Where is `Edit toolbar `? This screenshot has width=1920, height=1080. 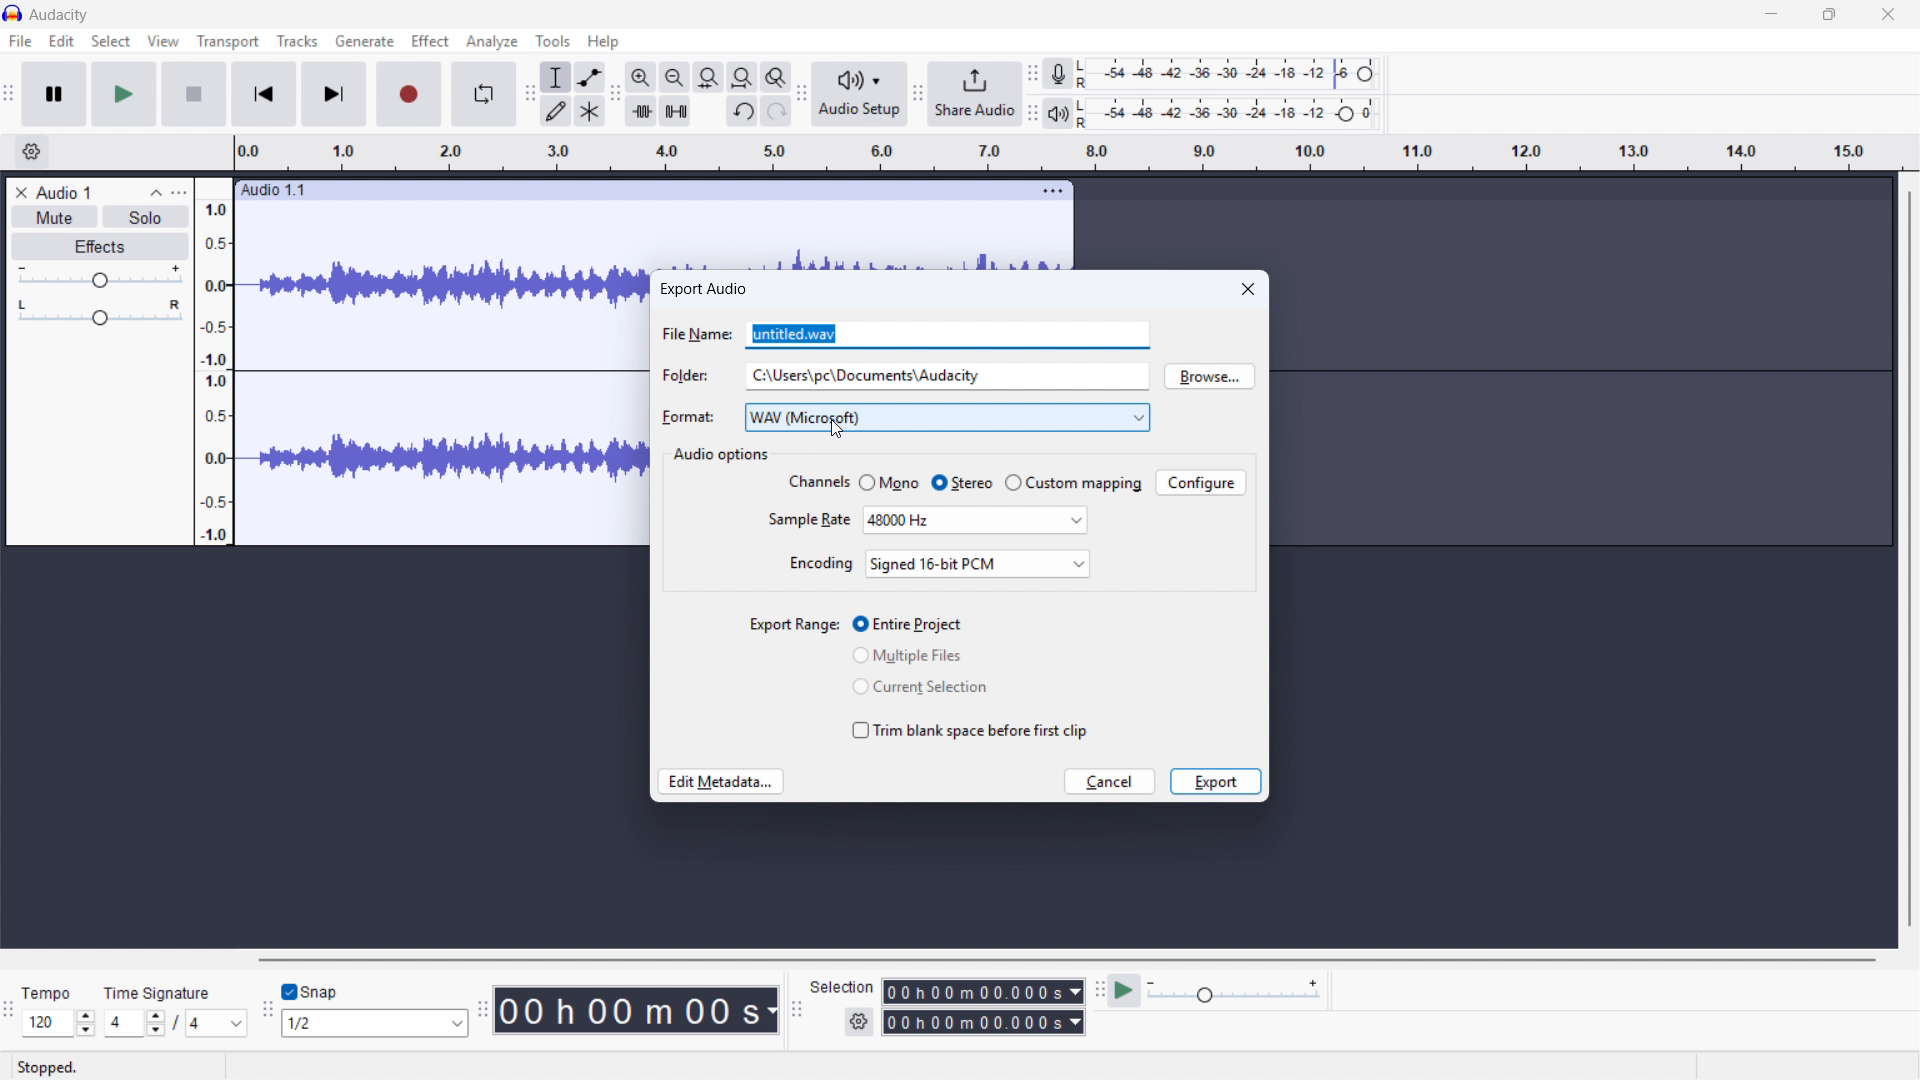
Edit toolbar  is located at coordinates (615, 95).